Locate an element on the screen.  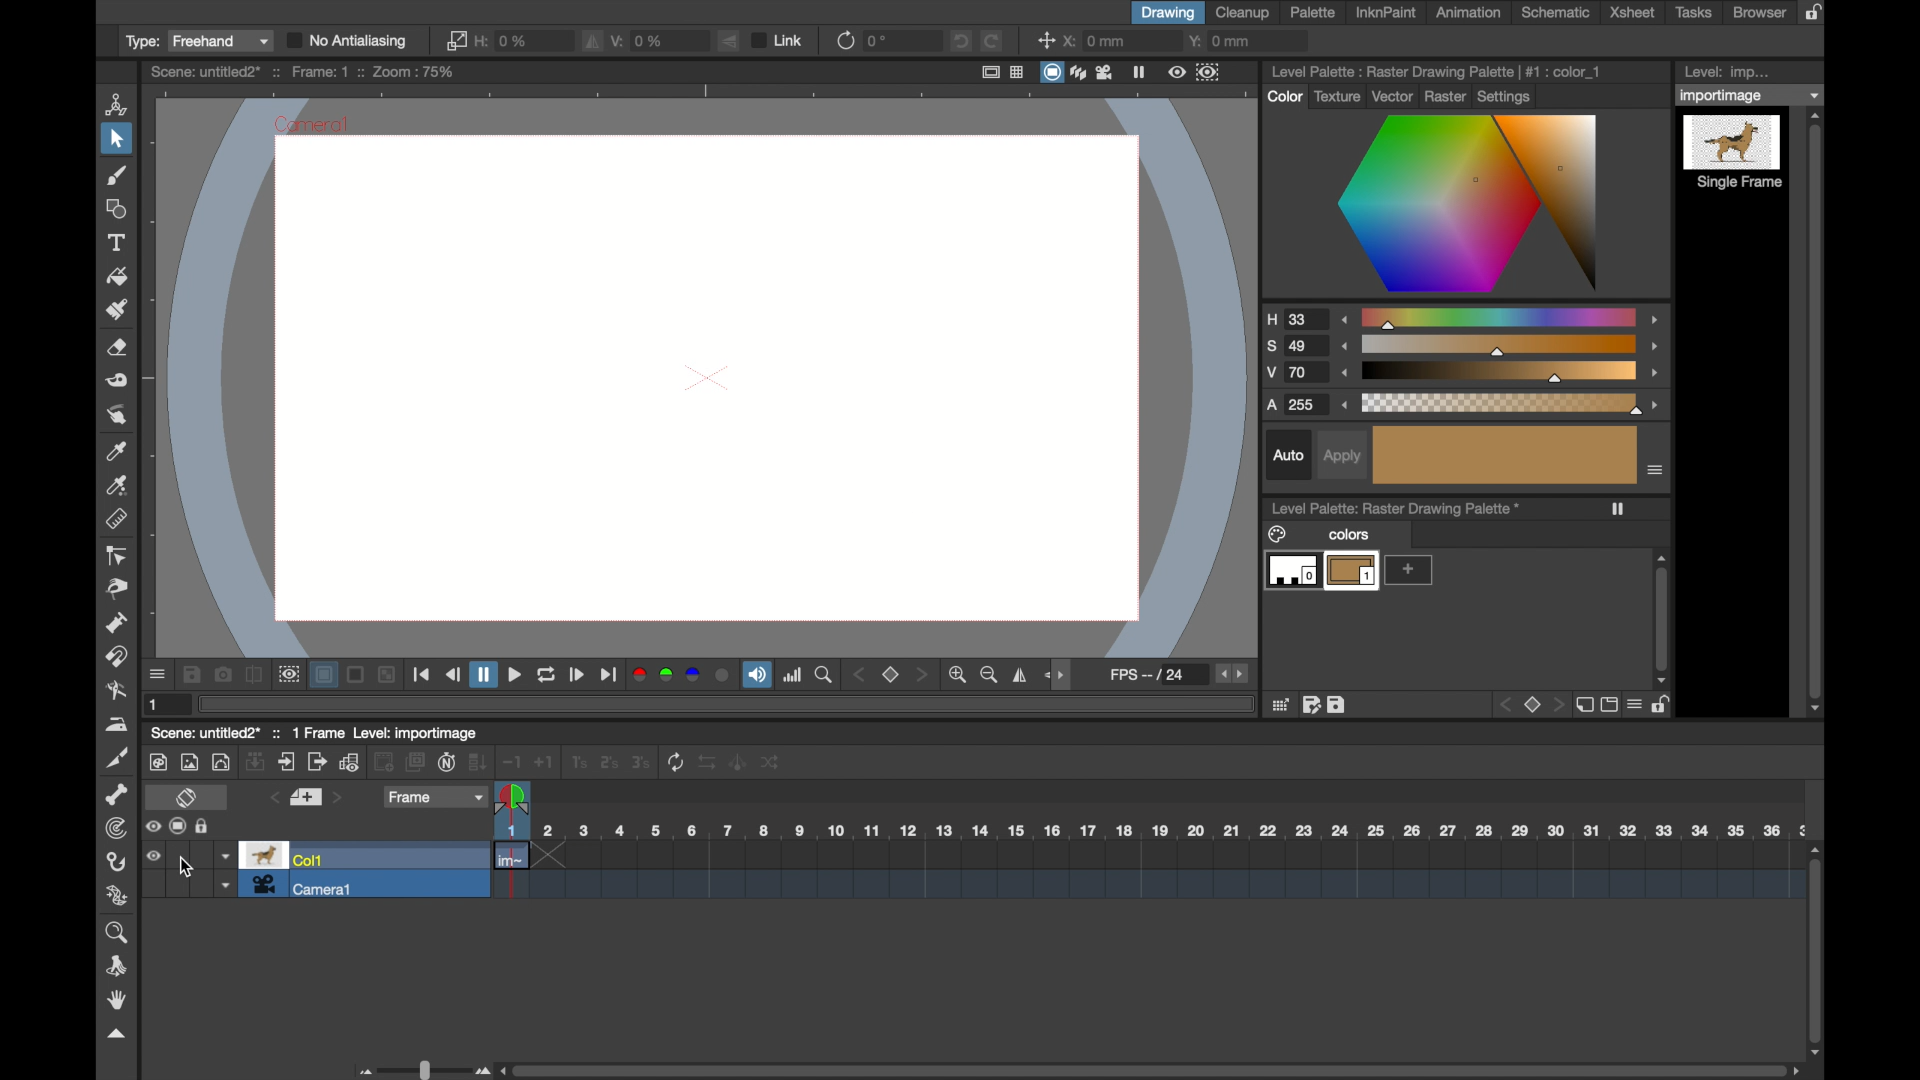
screen is located at coordinates (1607, 705).